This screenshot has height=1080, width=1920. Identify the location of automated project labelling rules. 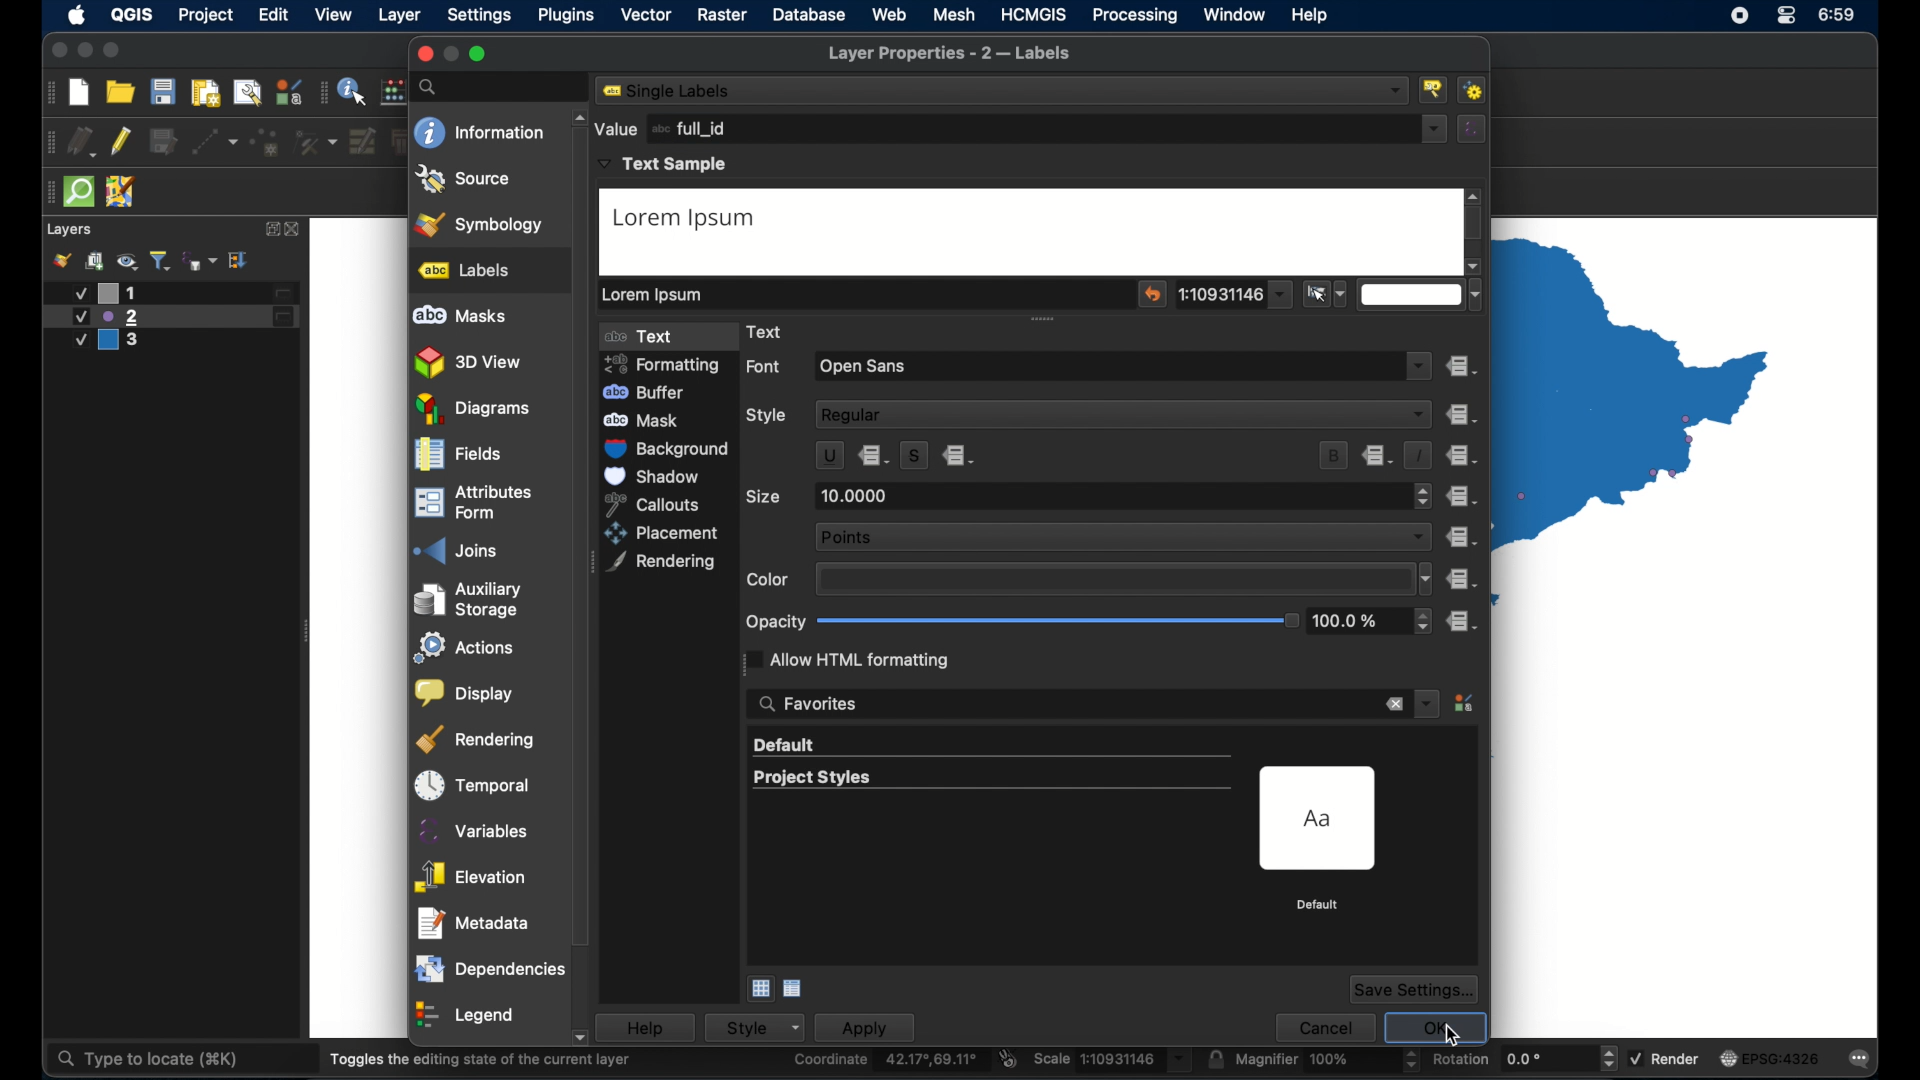
(1476, 90).